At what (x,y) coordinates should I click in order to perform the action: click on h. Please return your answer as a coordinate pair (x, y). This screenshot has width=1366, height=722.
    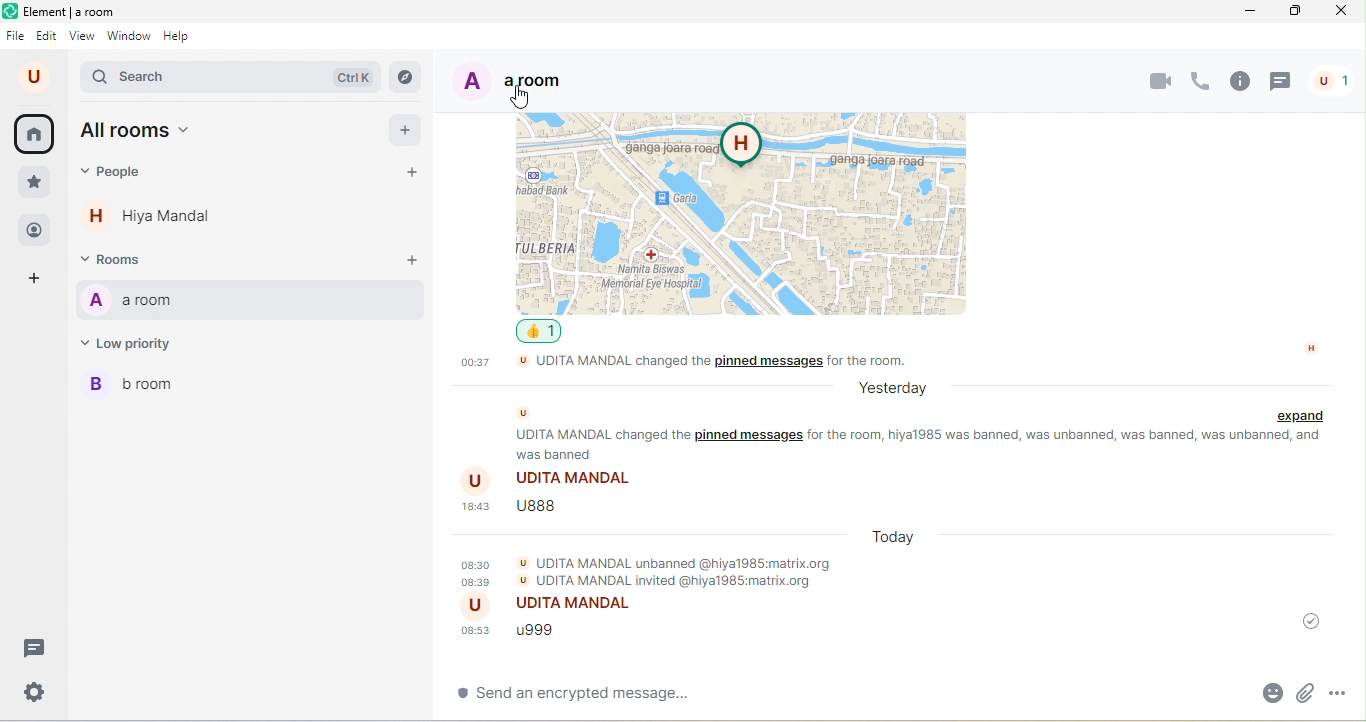
    Looking at the image, I should click on (1311, 351).